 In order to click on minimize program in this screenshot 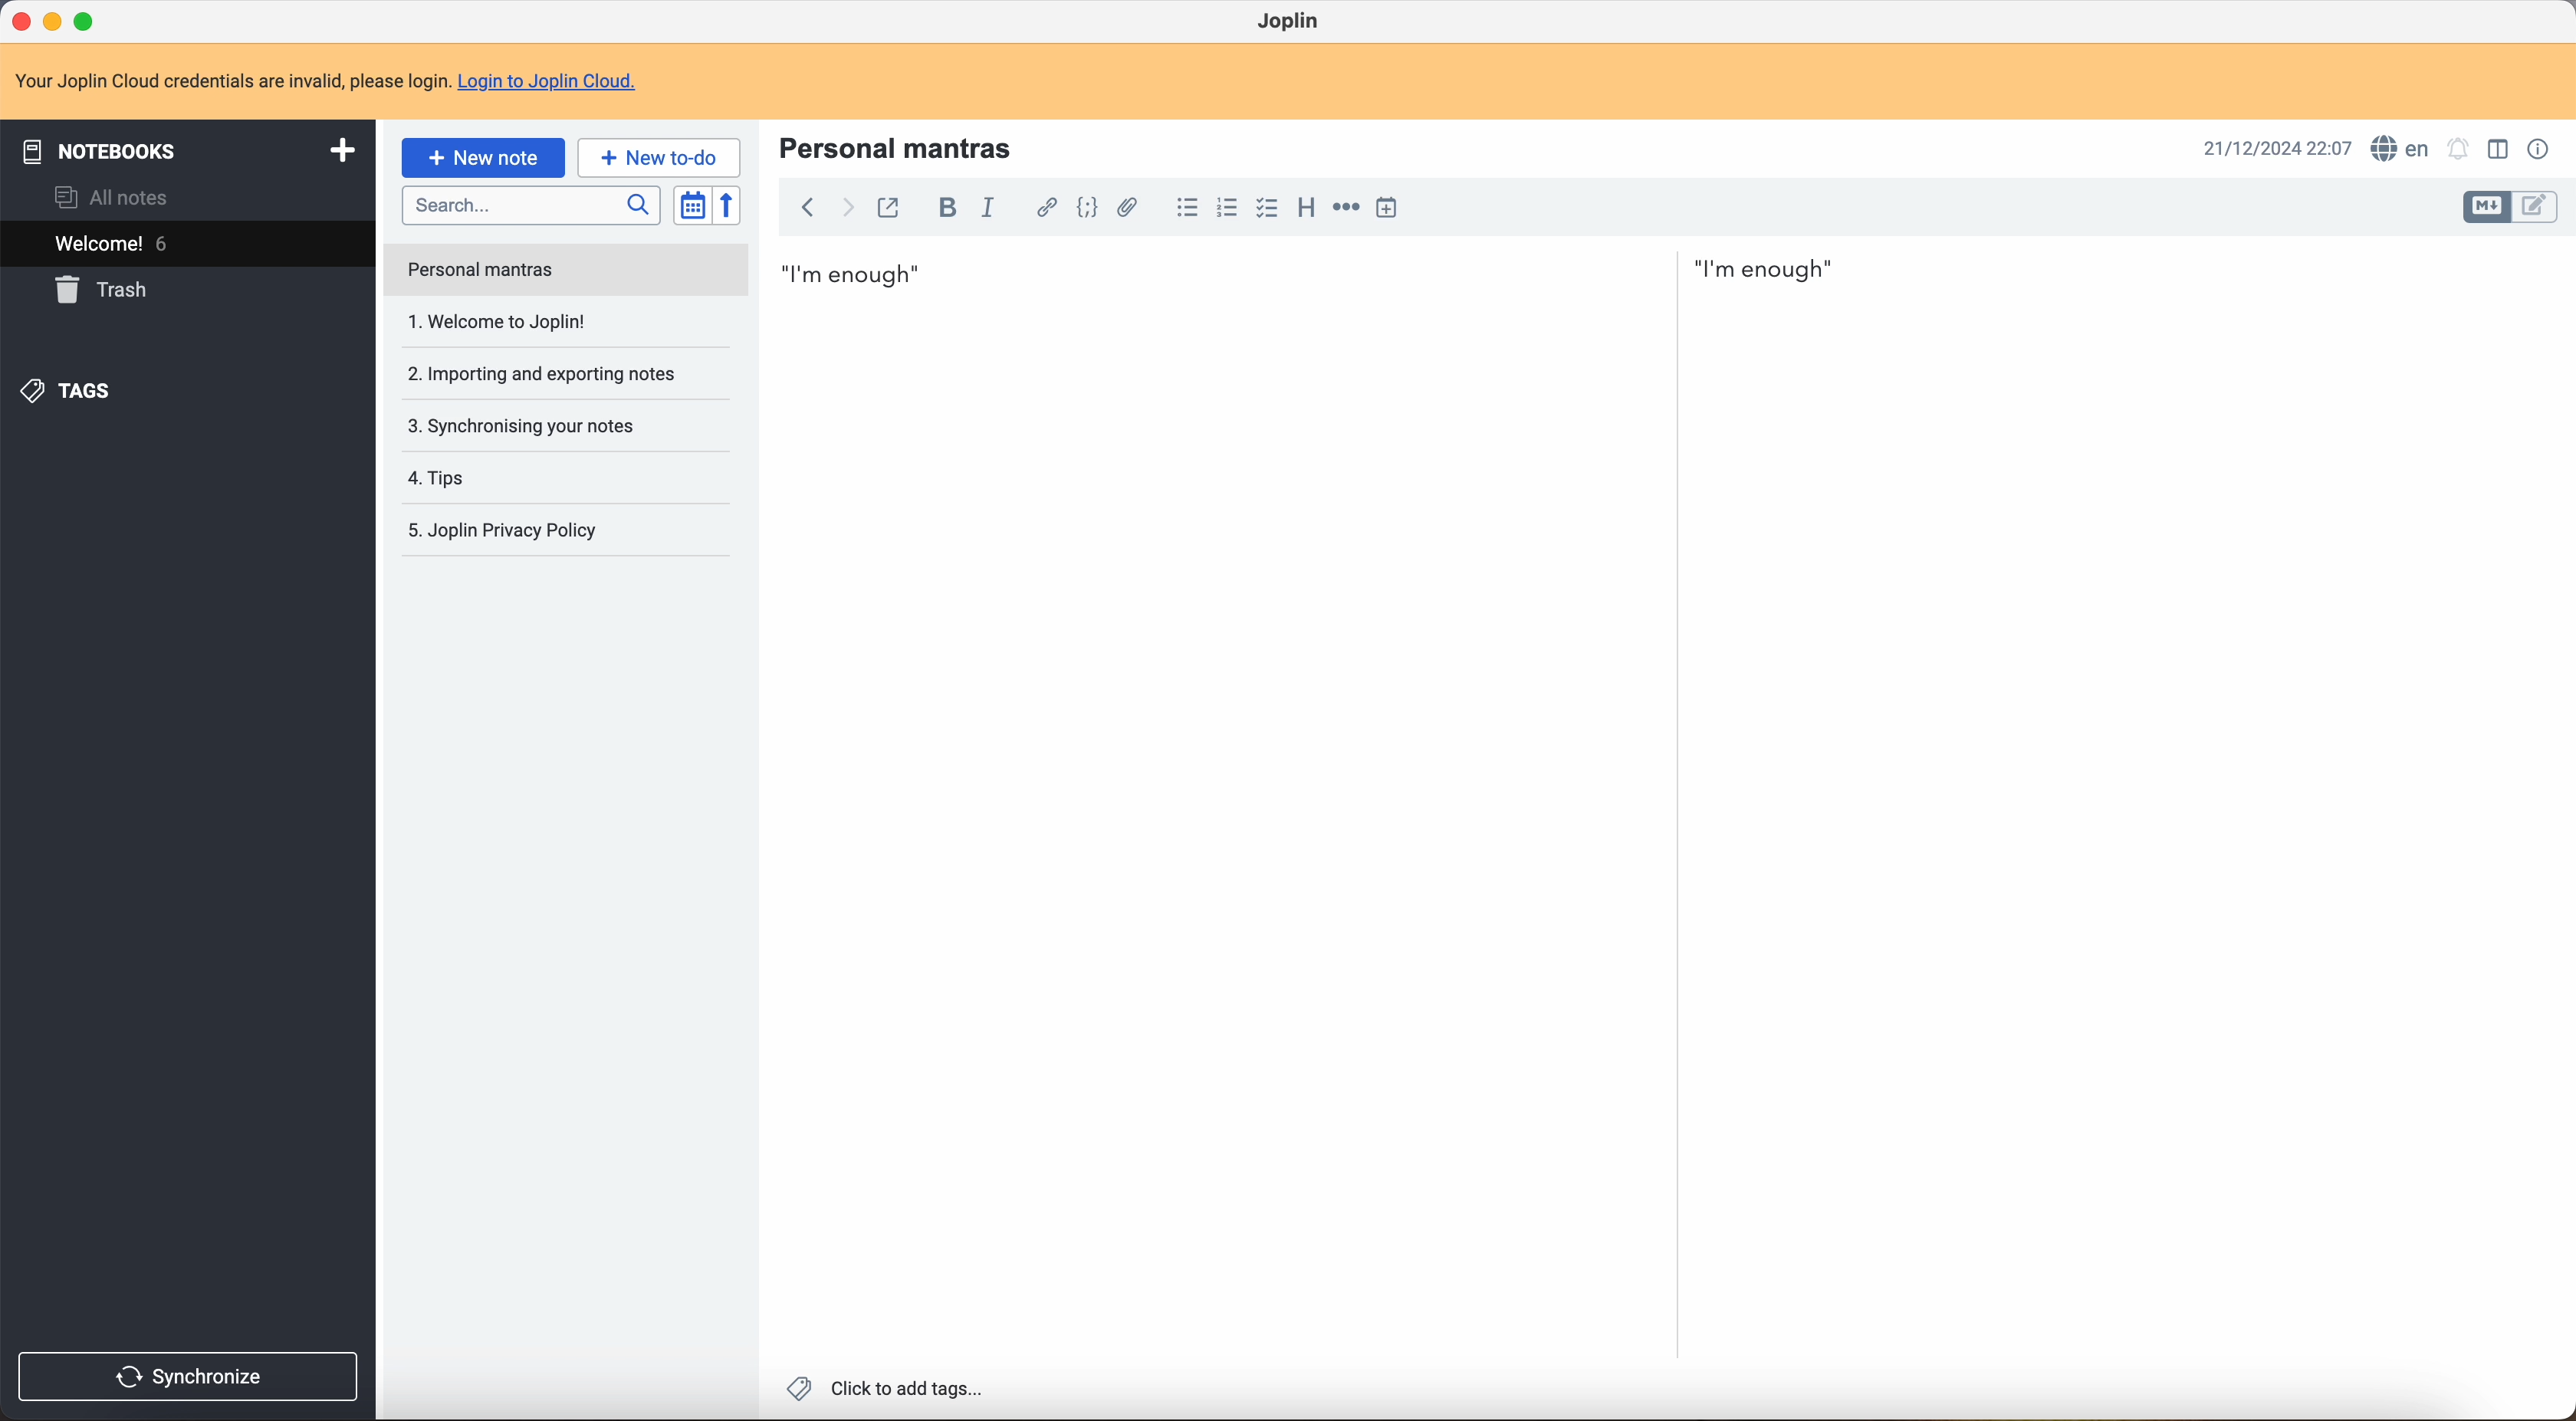, I will do `click(53, 20)`.